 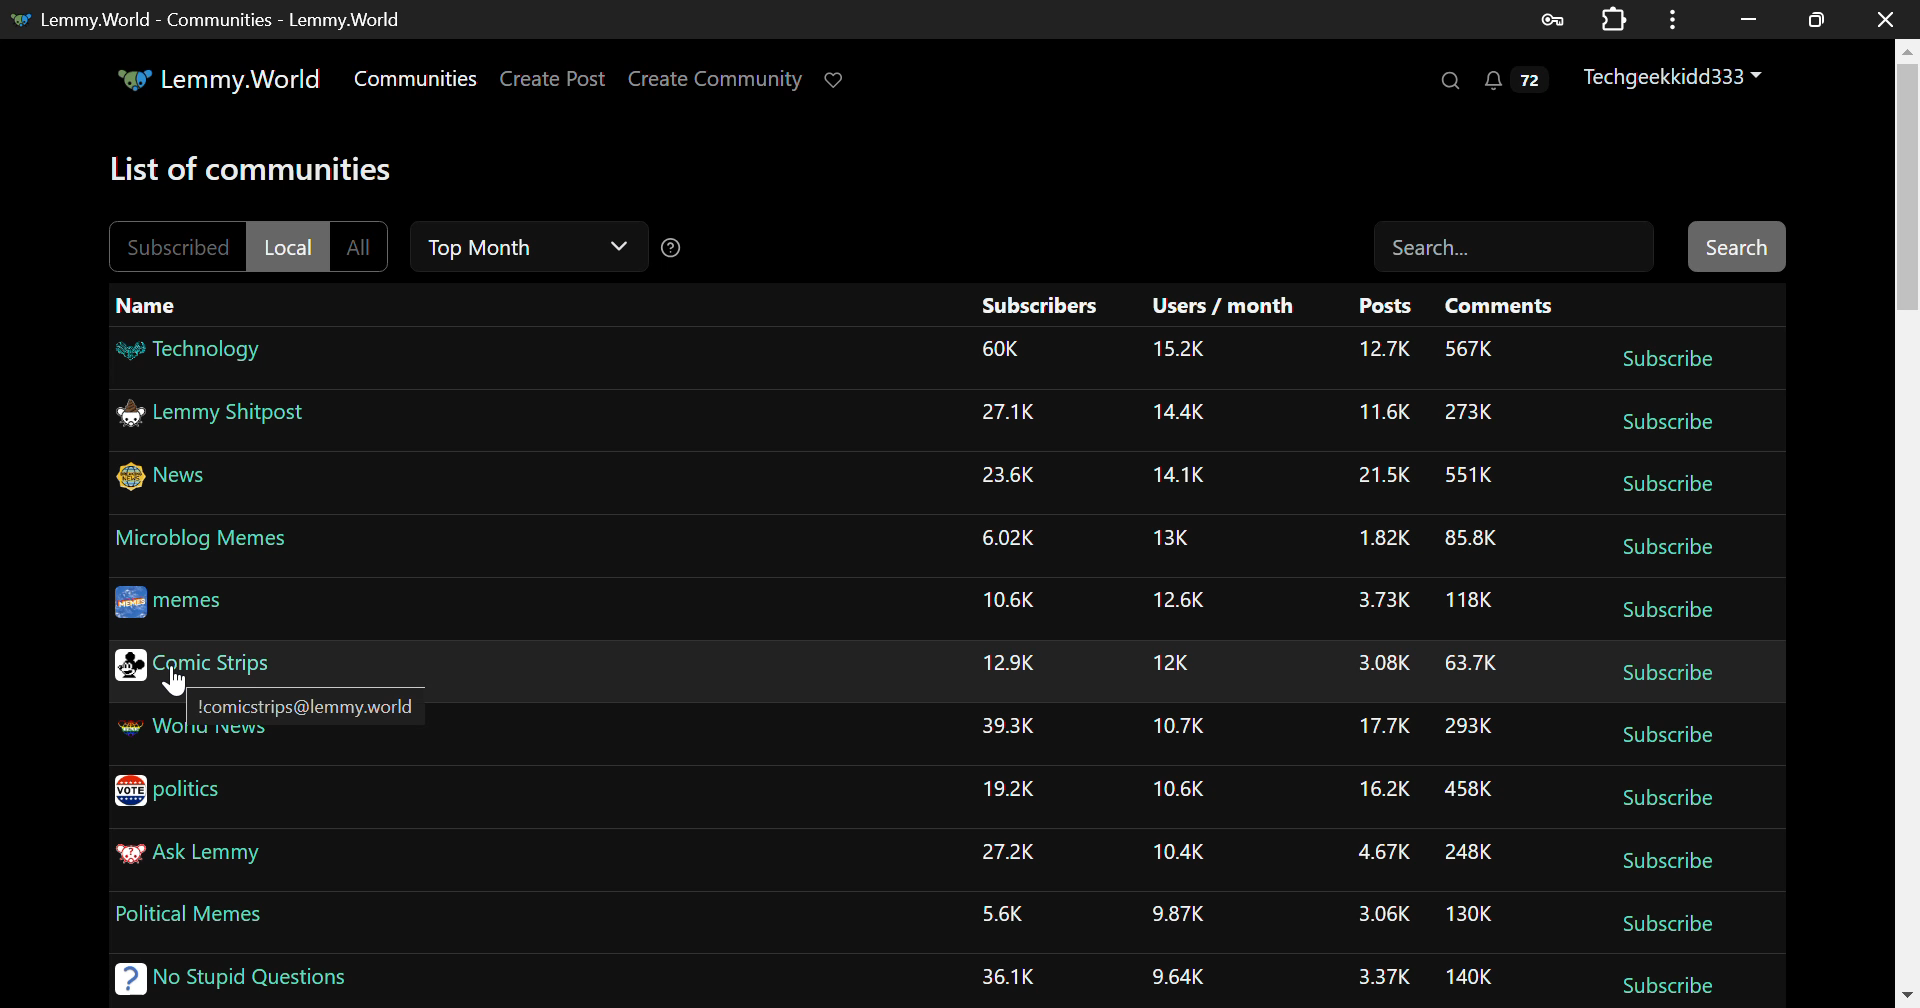 I want to click on Amount, so click(x=1385, y=916).